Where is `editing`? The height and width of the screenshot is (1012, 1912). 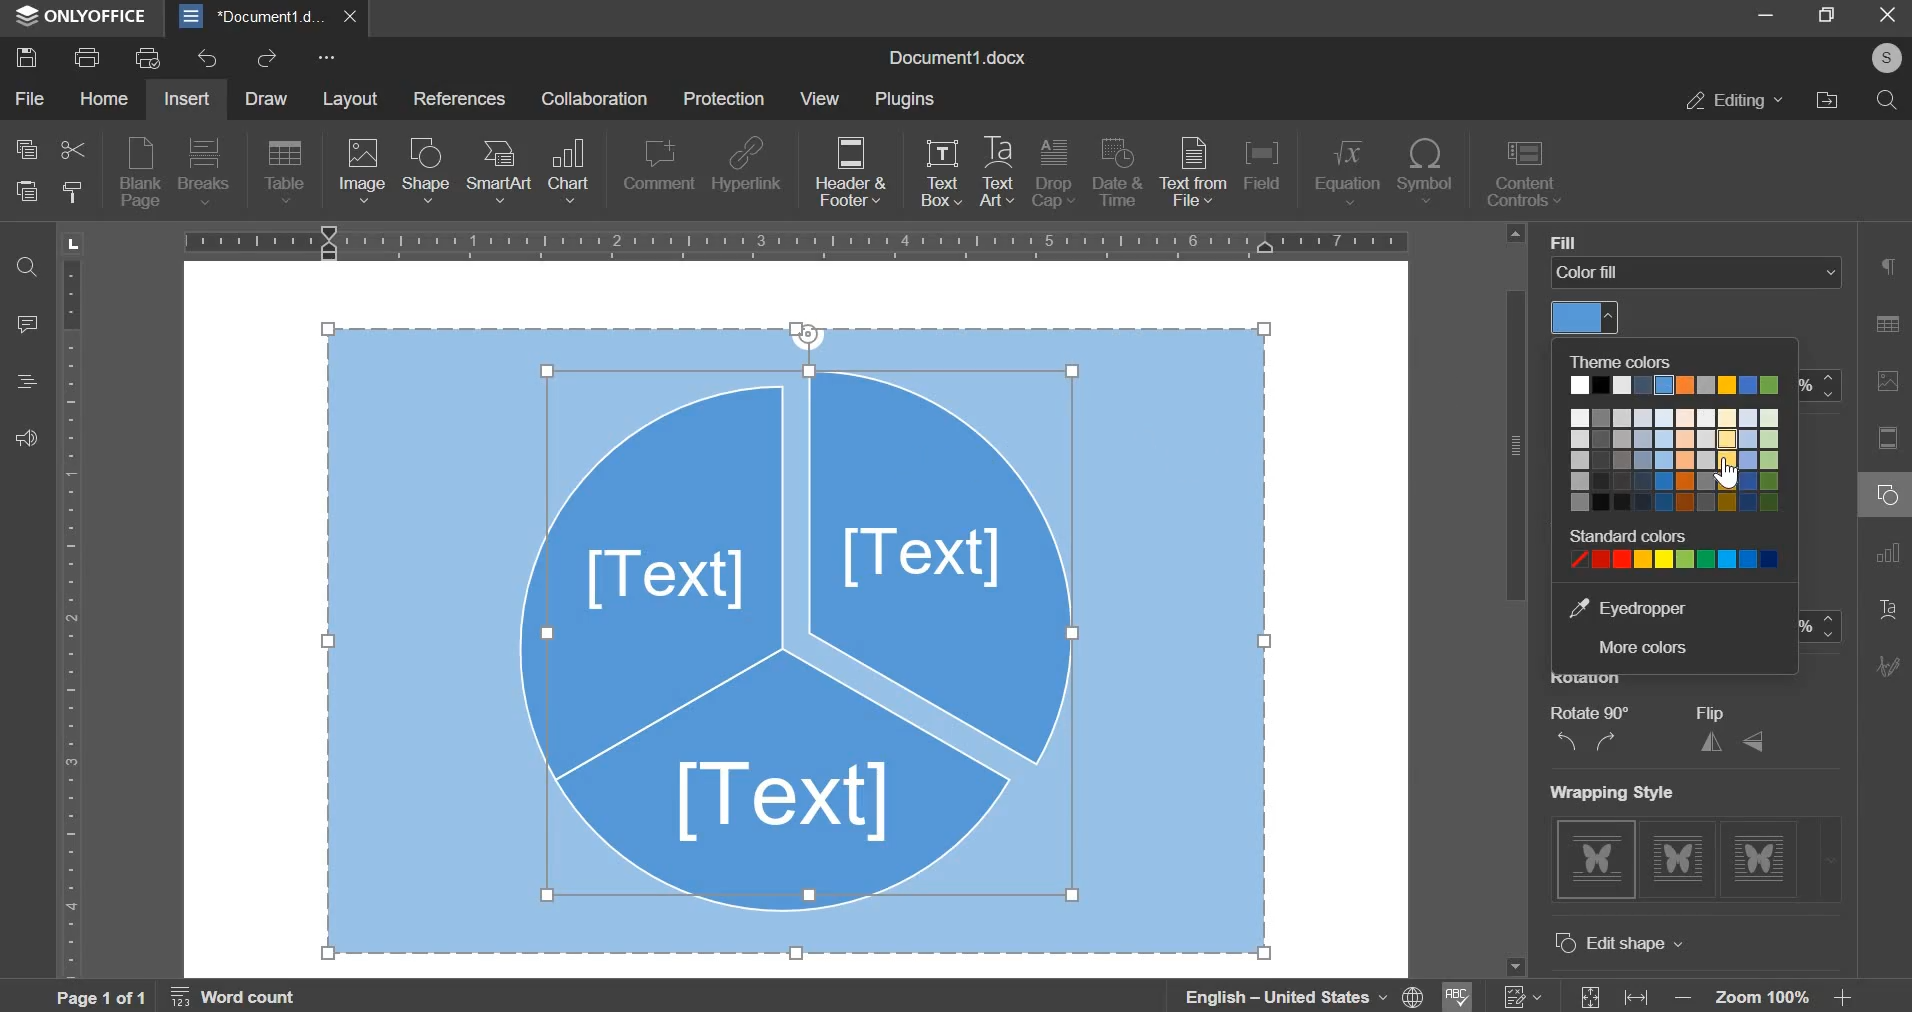
editing is located at coordinates (1731, 98).